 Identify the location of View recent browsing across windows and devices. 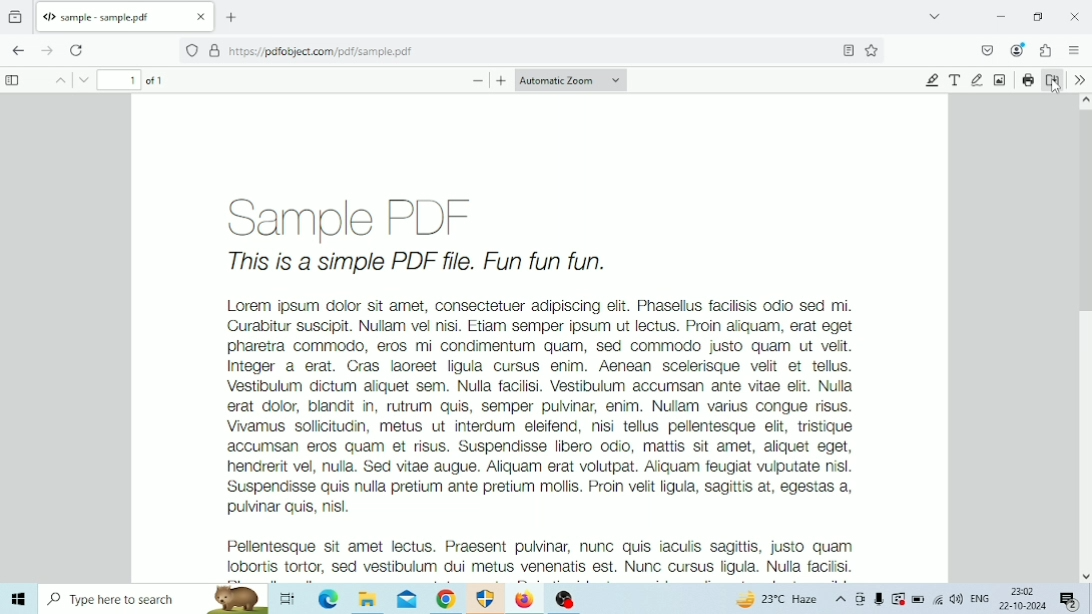
(15, 18).